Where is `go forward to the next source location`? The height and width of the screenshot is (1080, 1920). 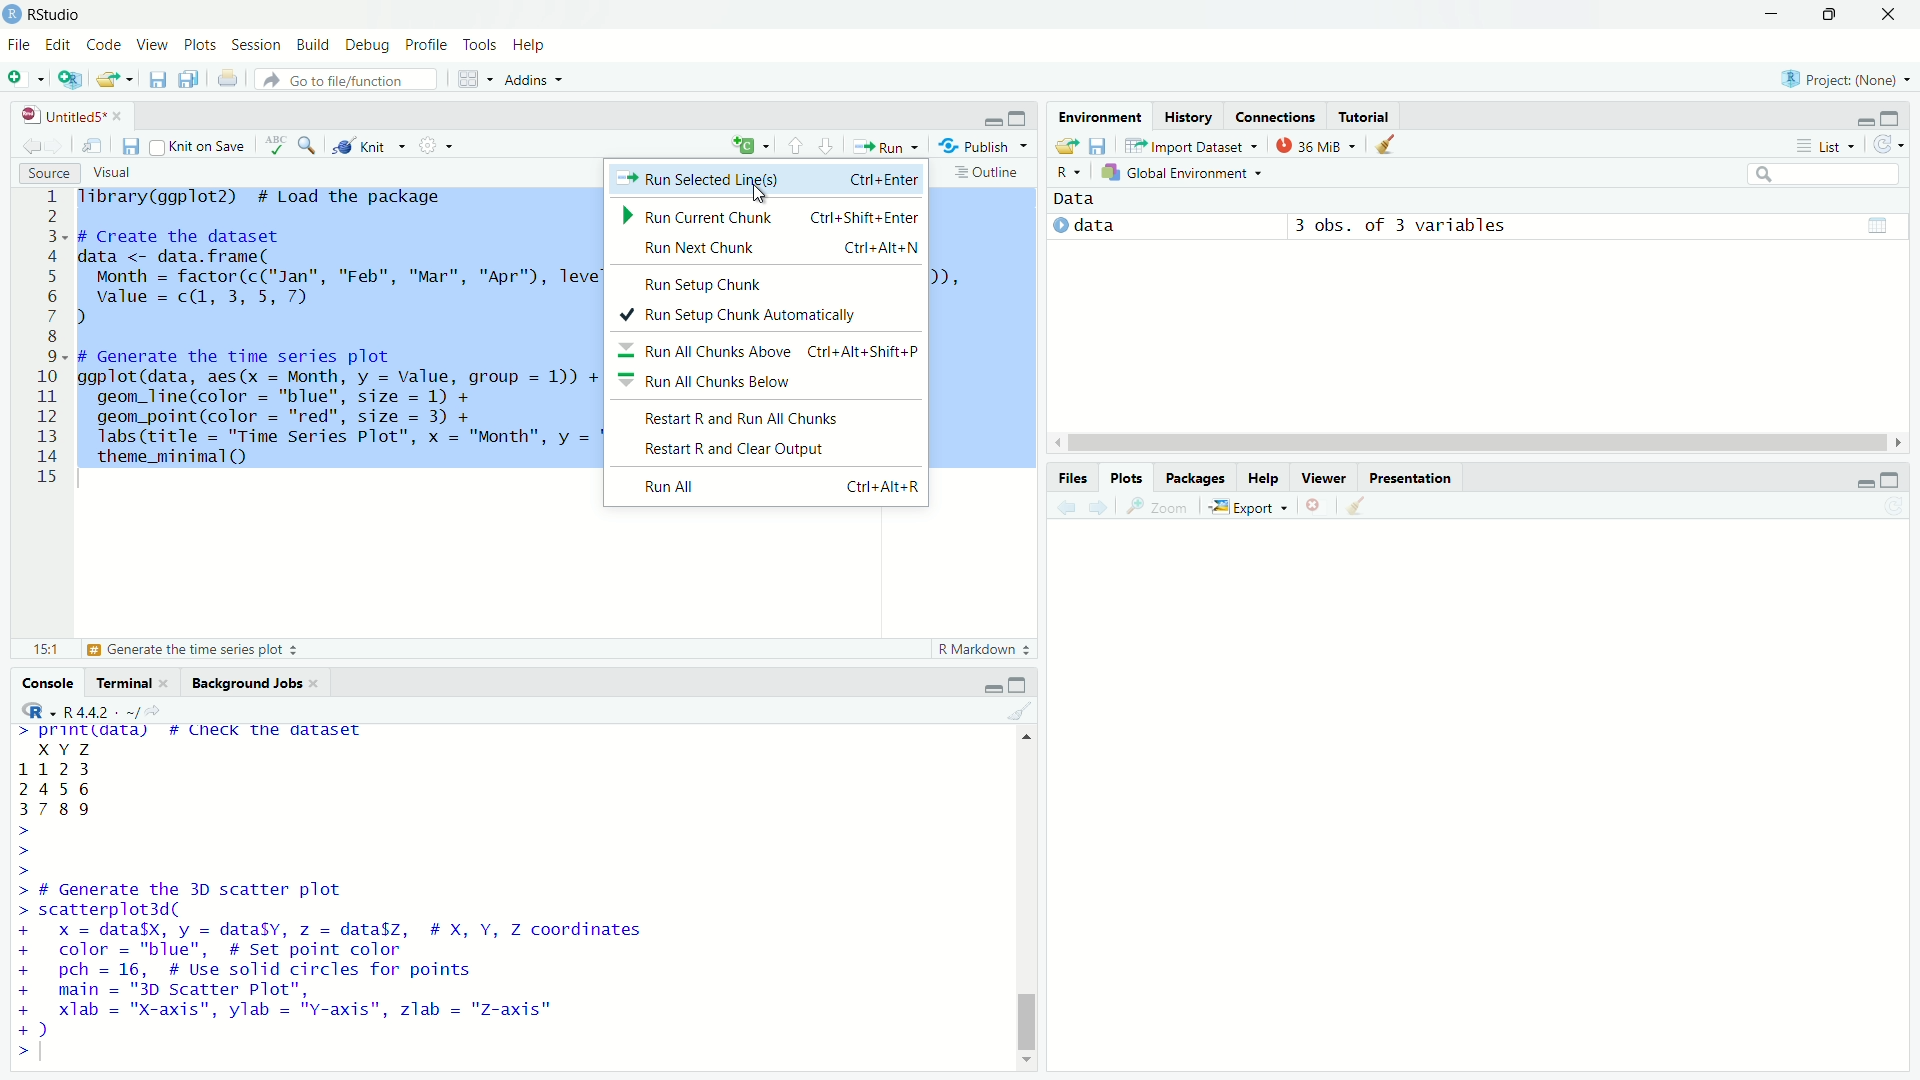 go forward to the next source location is located at coordinates (62, 146).